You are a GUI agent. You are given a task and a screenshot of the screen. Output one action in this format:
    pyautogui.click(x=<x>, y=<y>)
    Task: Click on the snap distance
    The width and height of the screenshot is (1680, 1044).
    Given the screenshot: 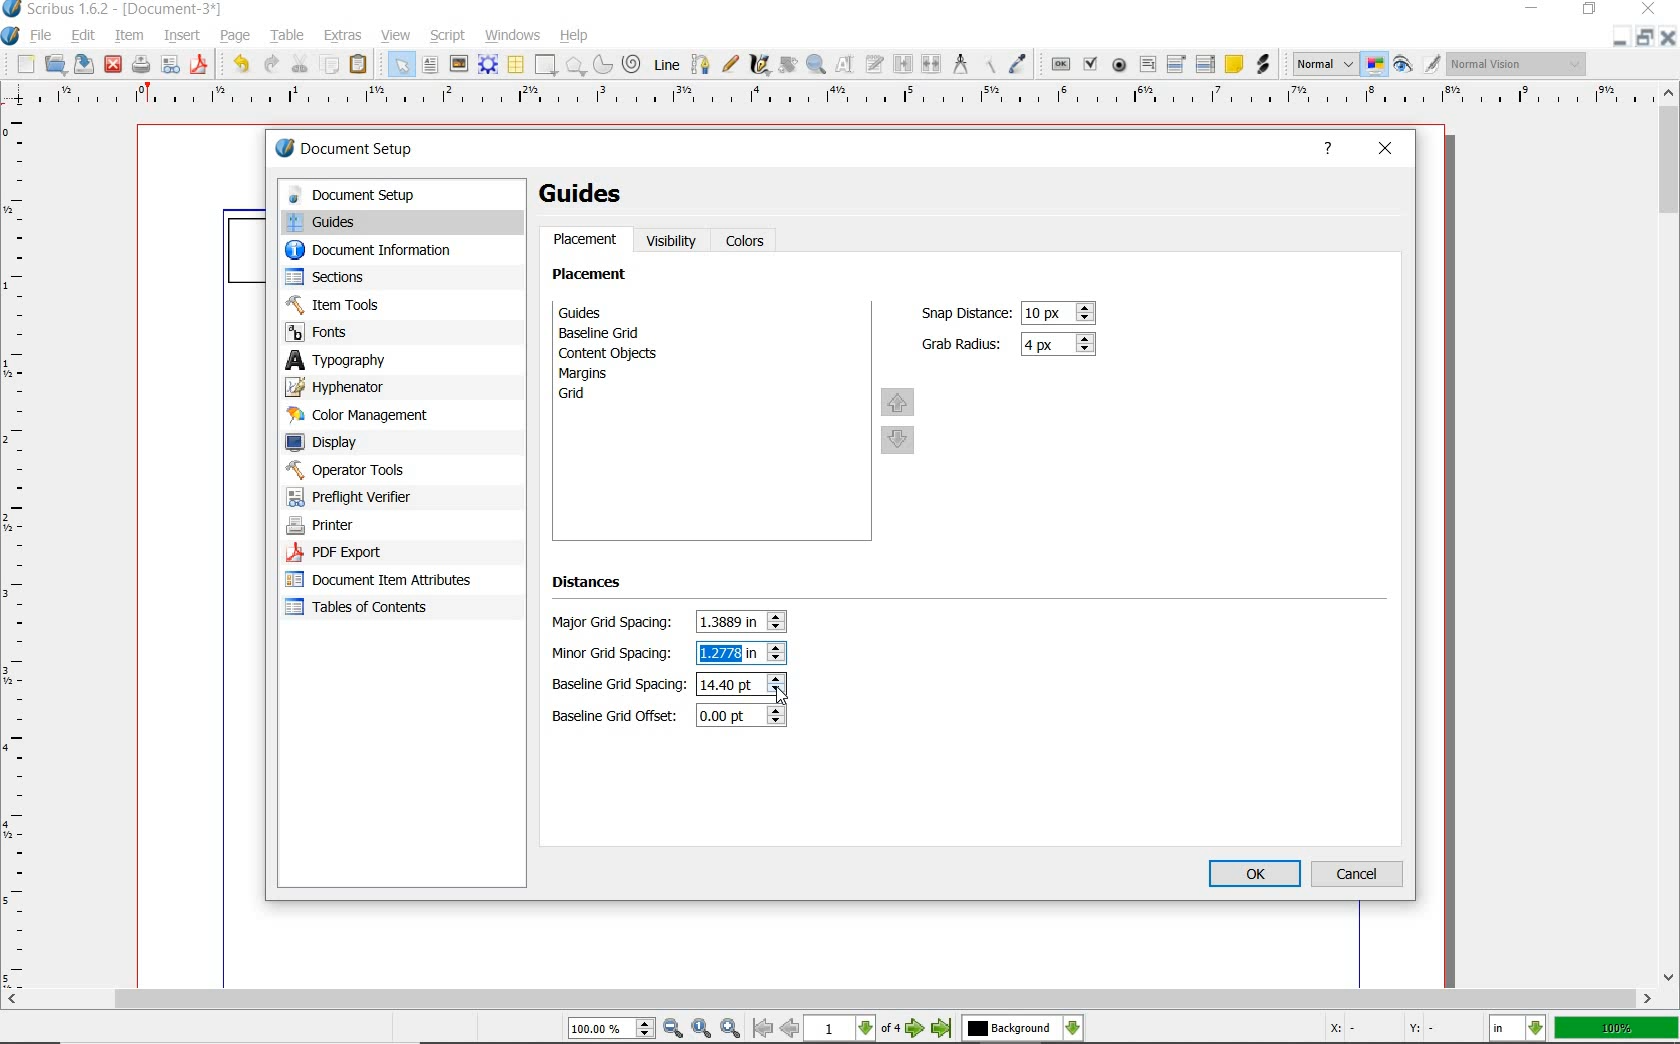 What is the action you would take?
    pyautogui.click(x=1060, y=313)
    